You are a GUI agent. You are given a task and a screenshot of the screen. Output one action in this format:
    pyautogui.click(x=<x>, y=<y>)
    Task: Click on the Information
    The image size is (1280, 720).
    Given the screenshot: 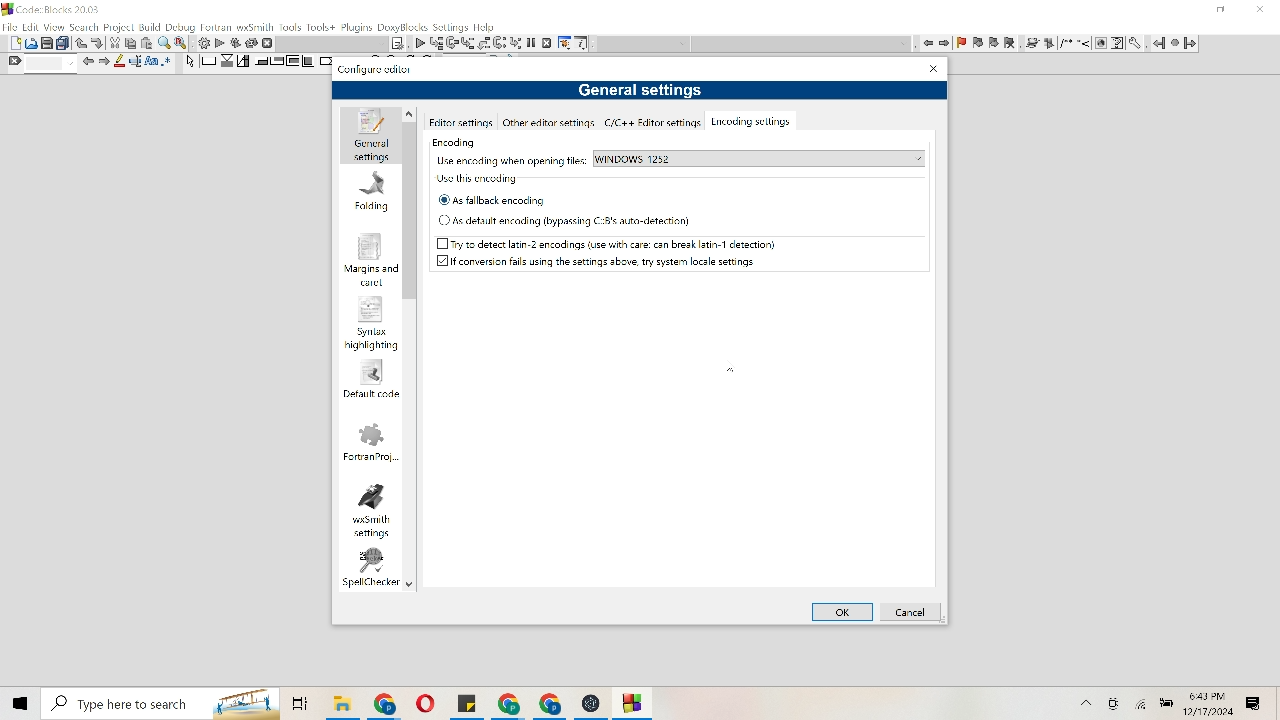 What is the action you would take?
    pyautogui.click(x=583, y=44)
    